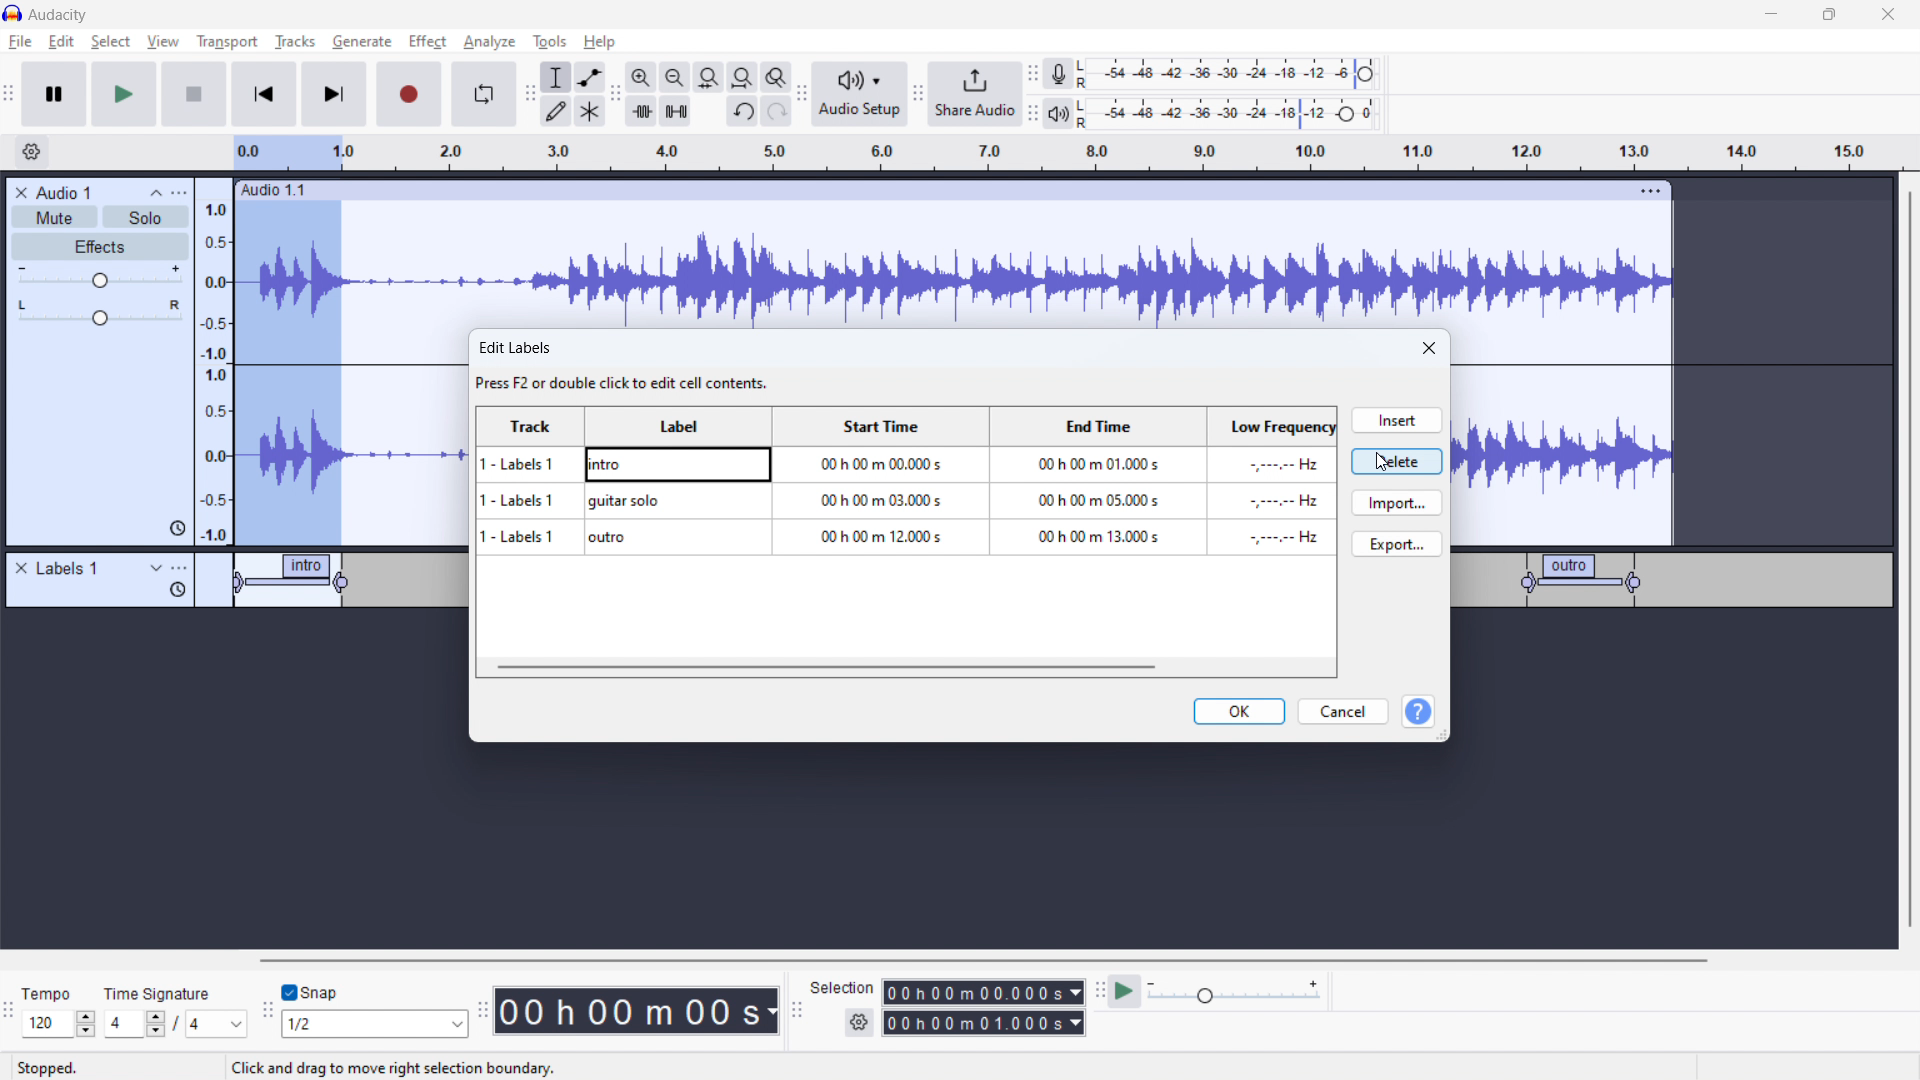 This screenshot has height=1080, width=1920. Describe the element at coordinates (1829, 15) in the screenshot. I see `maximize` at that location.